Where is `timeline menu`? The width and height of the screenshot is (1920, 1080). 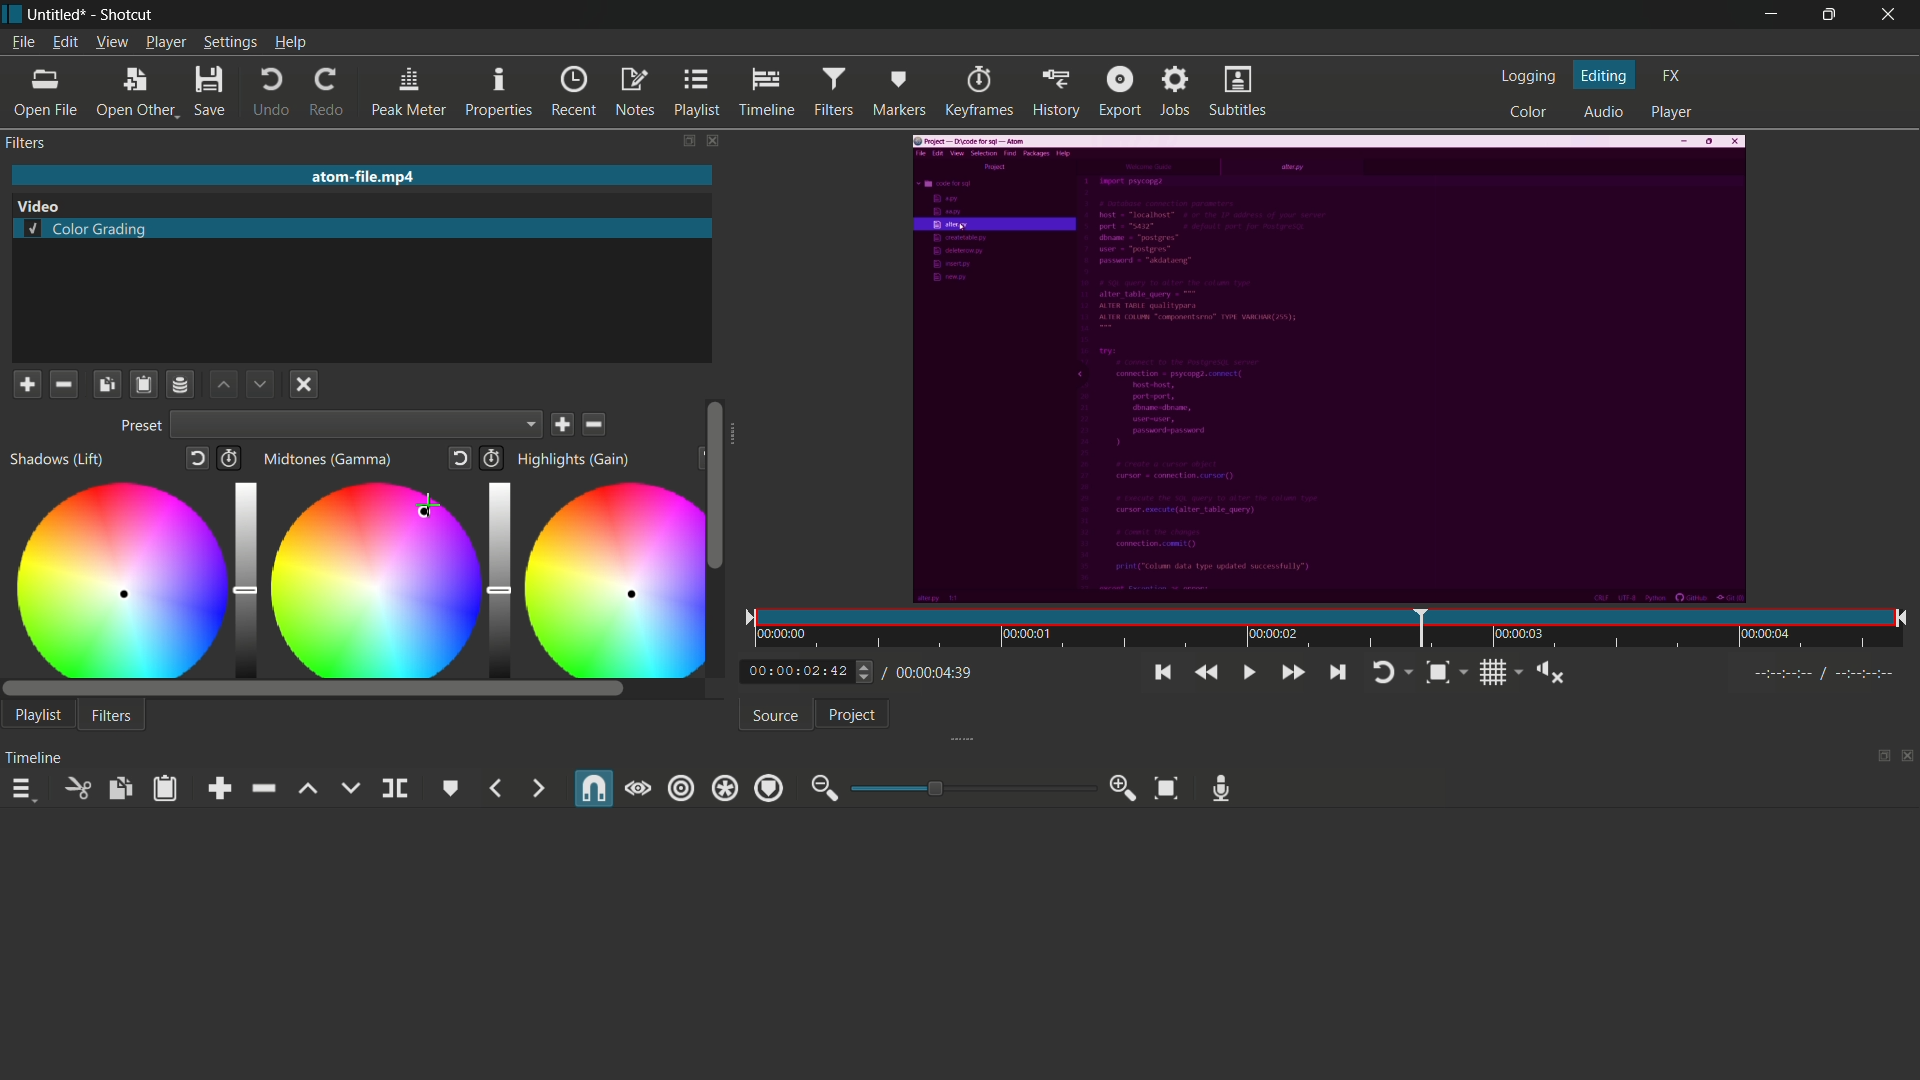
timeline menu is located at coordinates (23, 791).